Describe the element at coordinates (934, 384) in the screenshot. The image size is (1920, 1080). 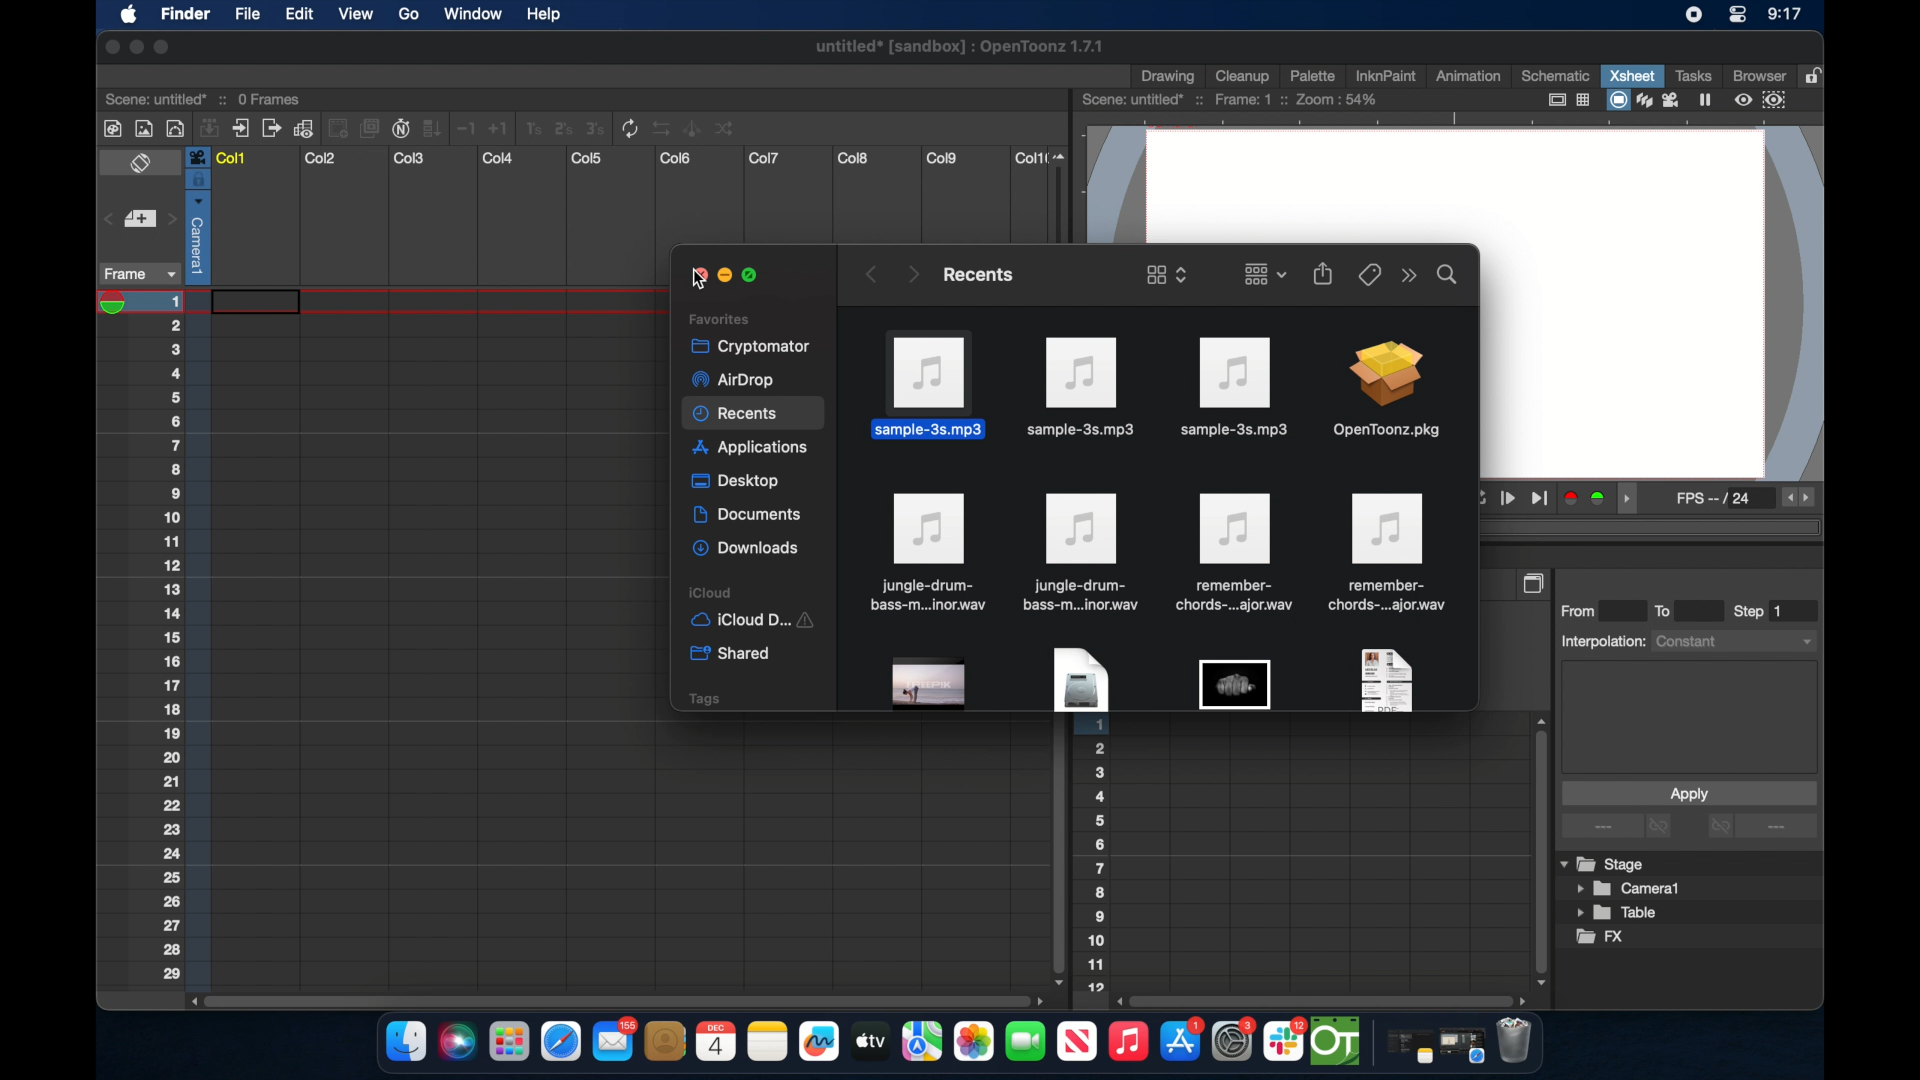
I see `mp3 file selected` at that location.